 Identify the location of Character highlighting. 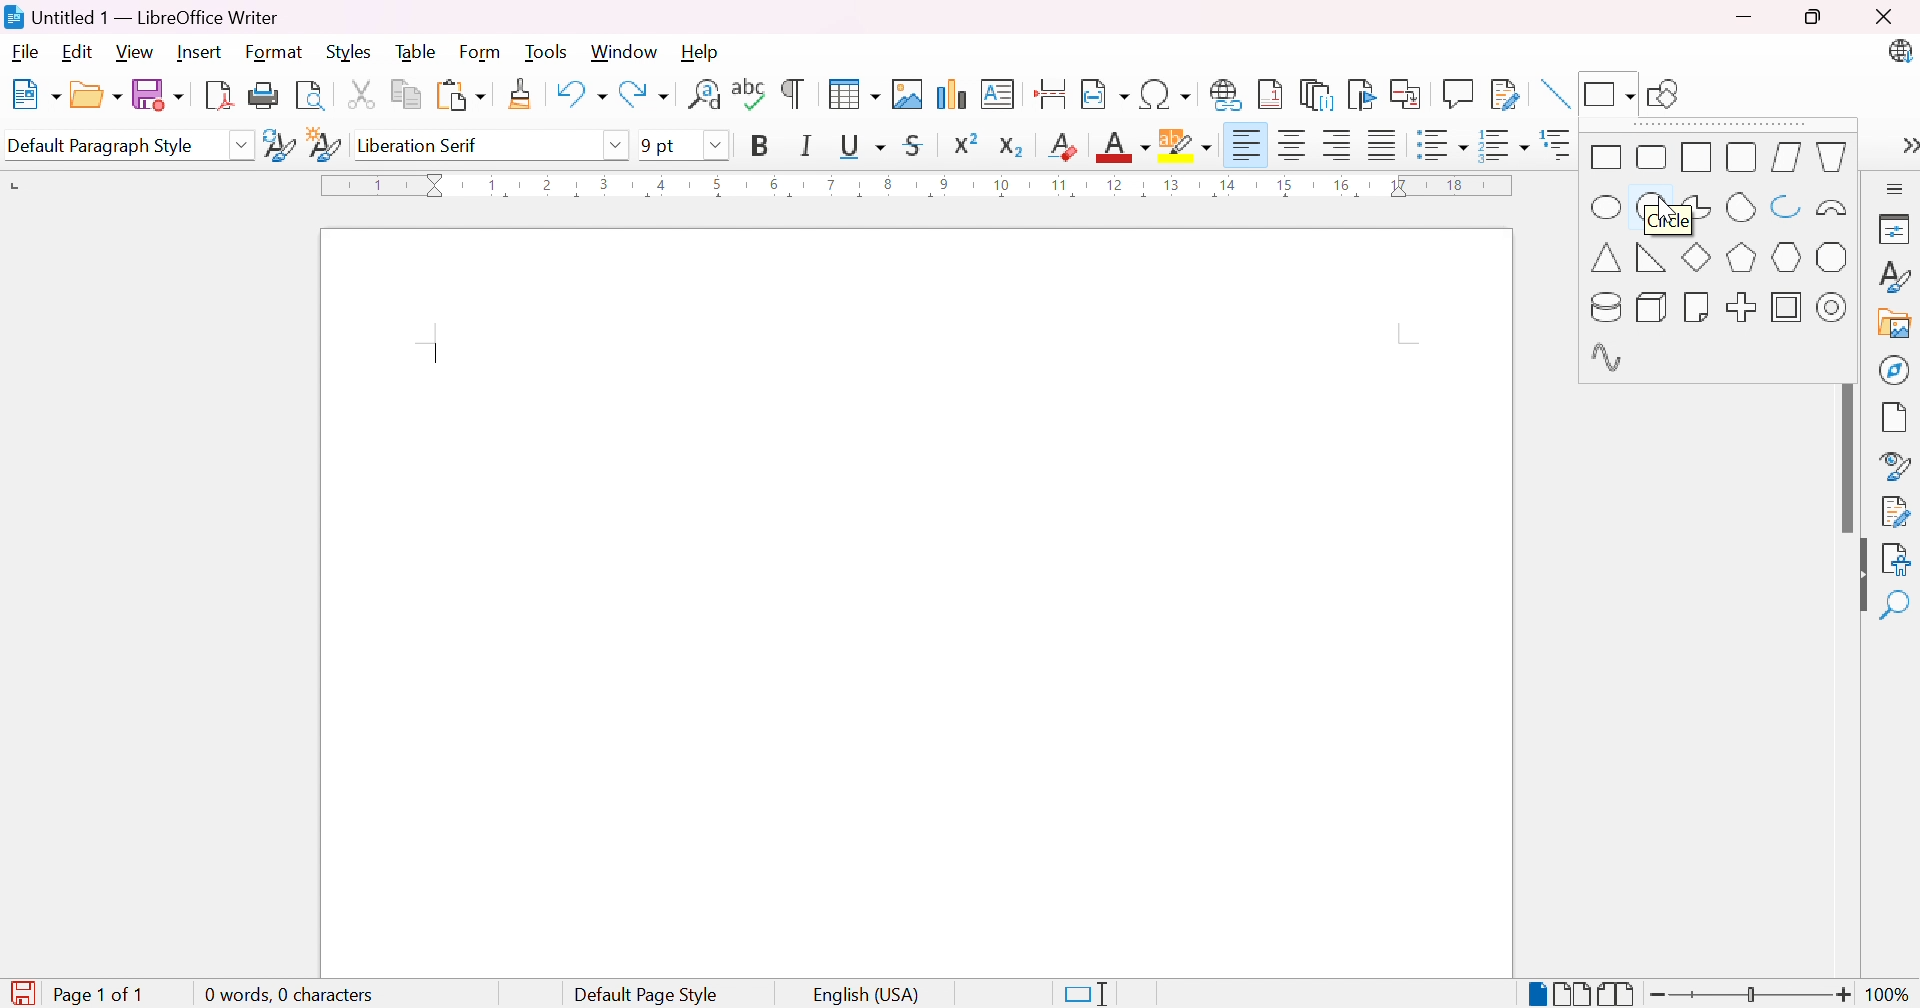
(1185, 143).